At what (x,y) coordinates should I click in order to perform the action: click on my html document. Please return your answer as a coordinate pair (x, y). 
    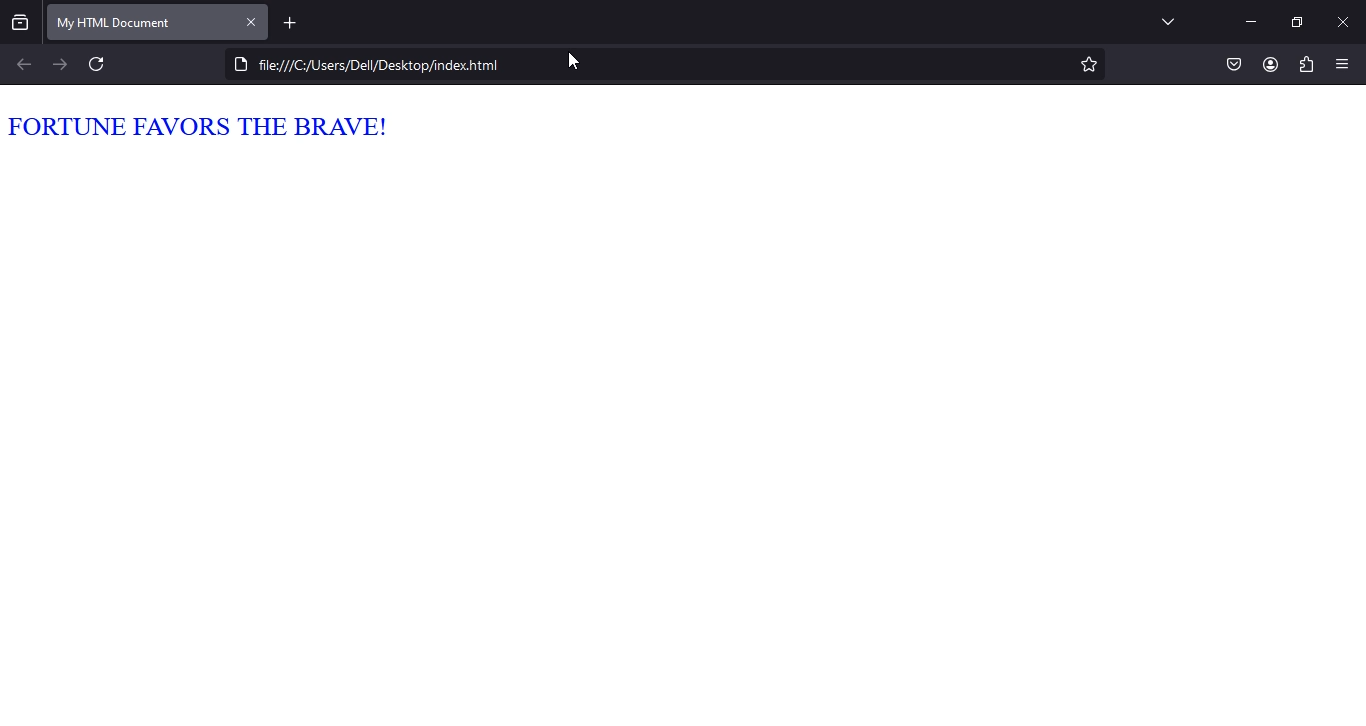
    Looking at the image, I should click on (114, 23).